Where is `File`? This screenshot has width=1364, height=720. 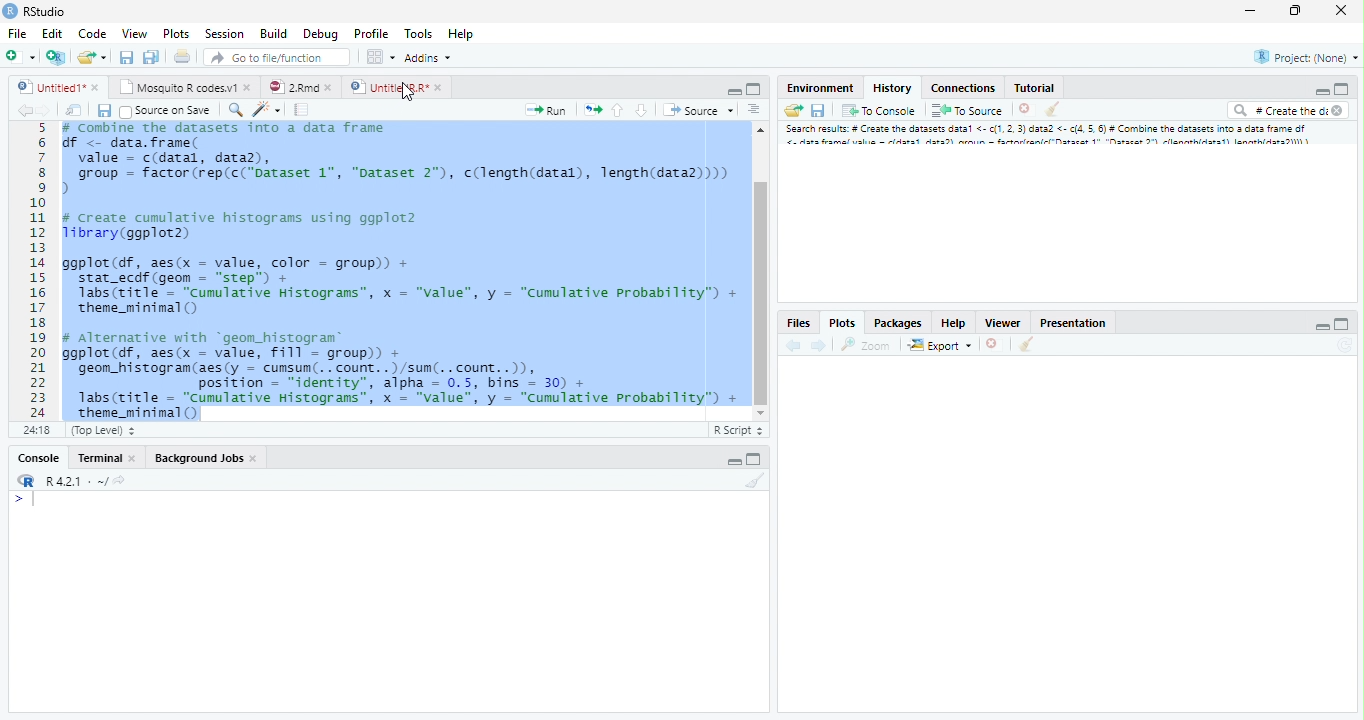
File is located at coordinates (17, 35).